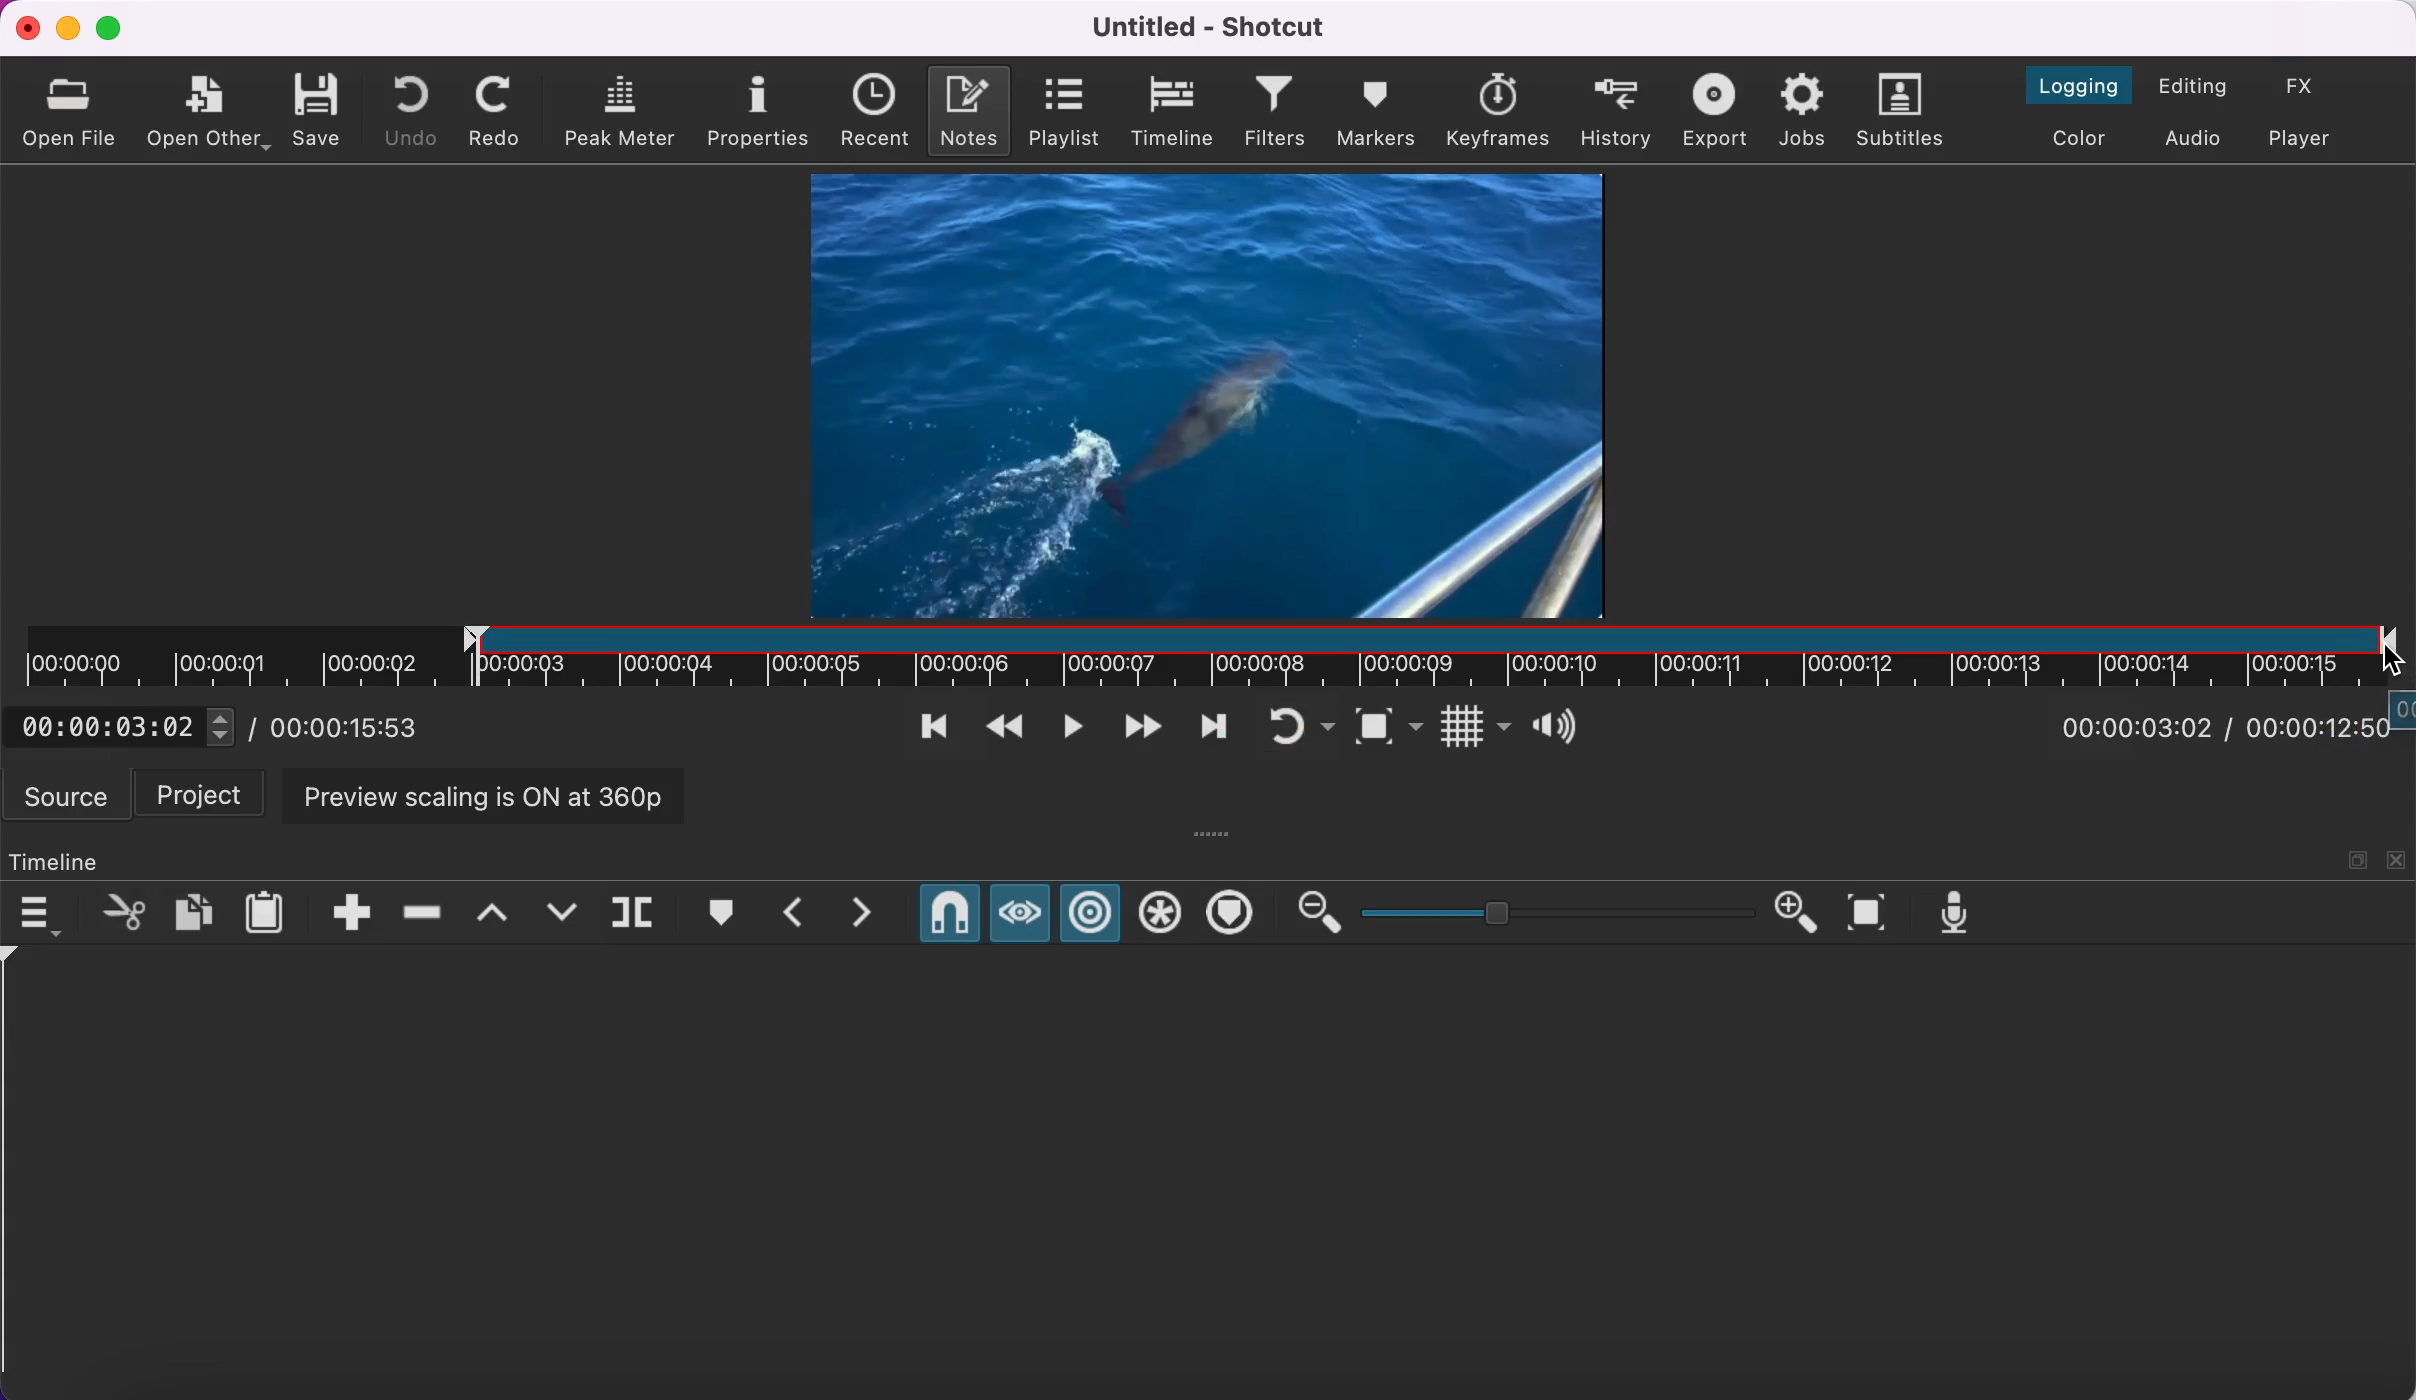  What do you see at coordinates (1555, 912) in the screenshot?
I see `zoom graduation` at bounding box center [1555, 912].